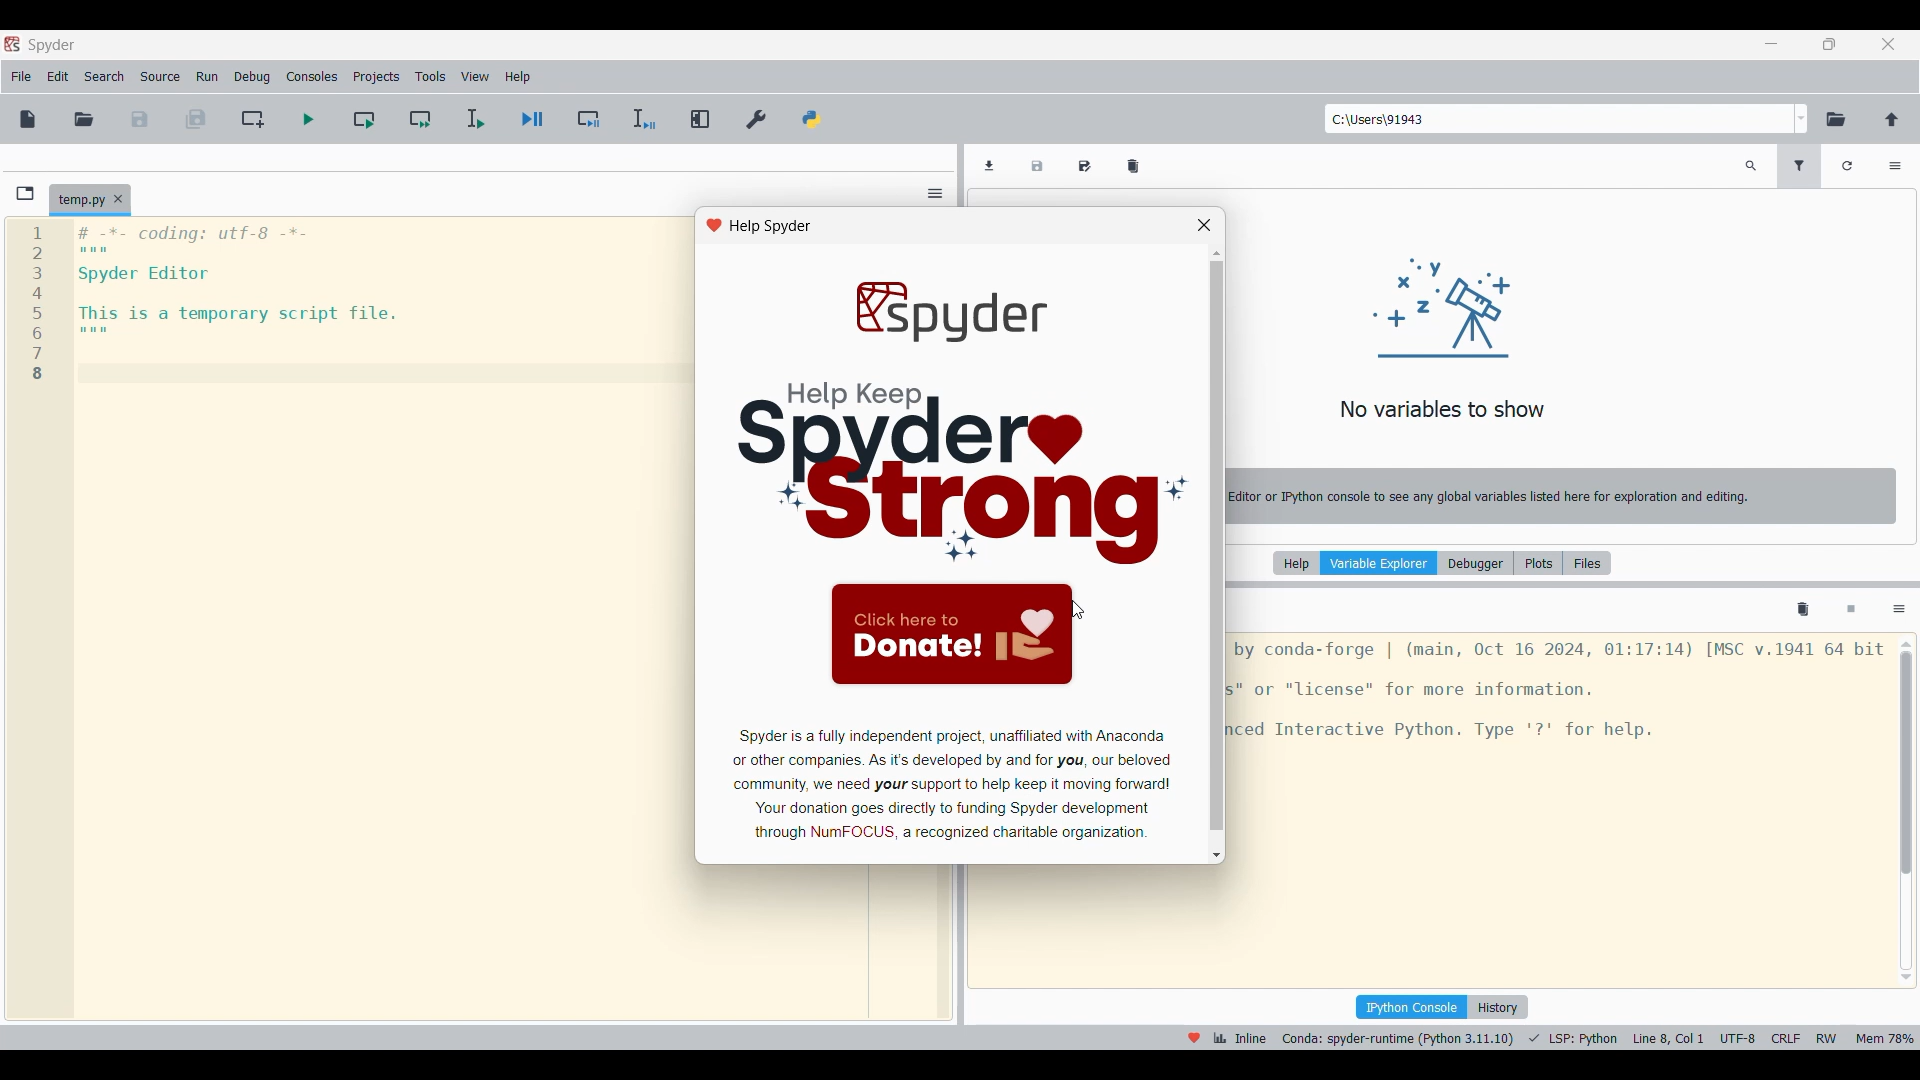  I want to click on Search menu, so click(105, 76).